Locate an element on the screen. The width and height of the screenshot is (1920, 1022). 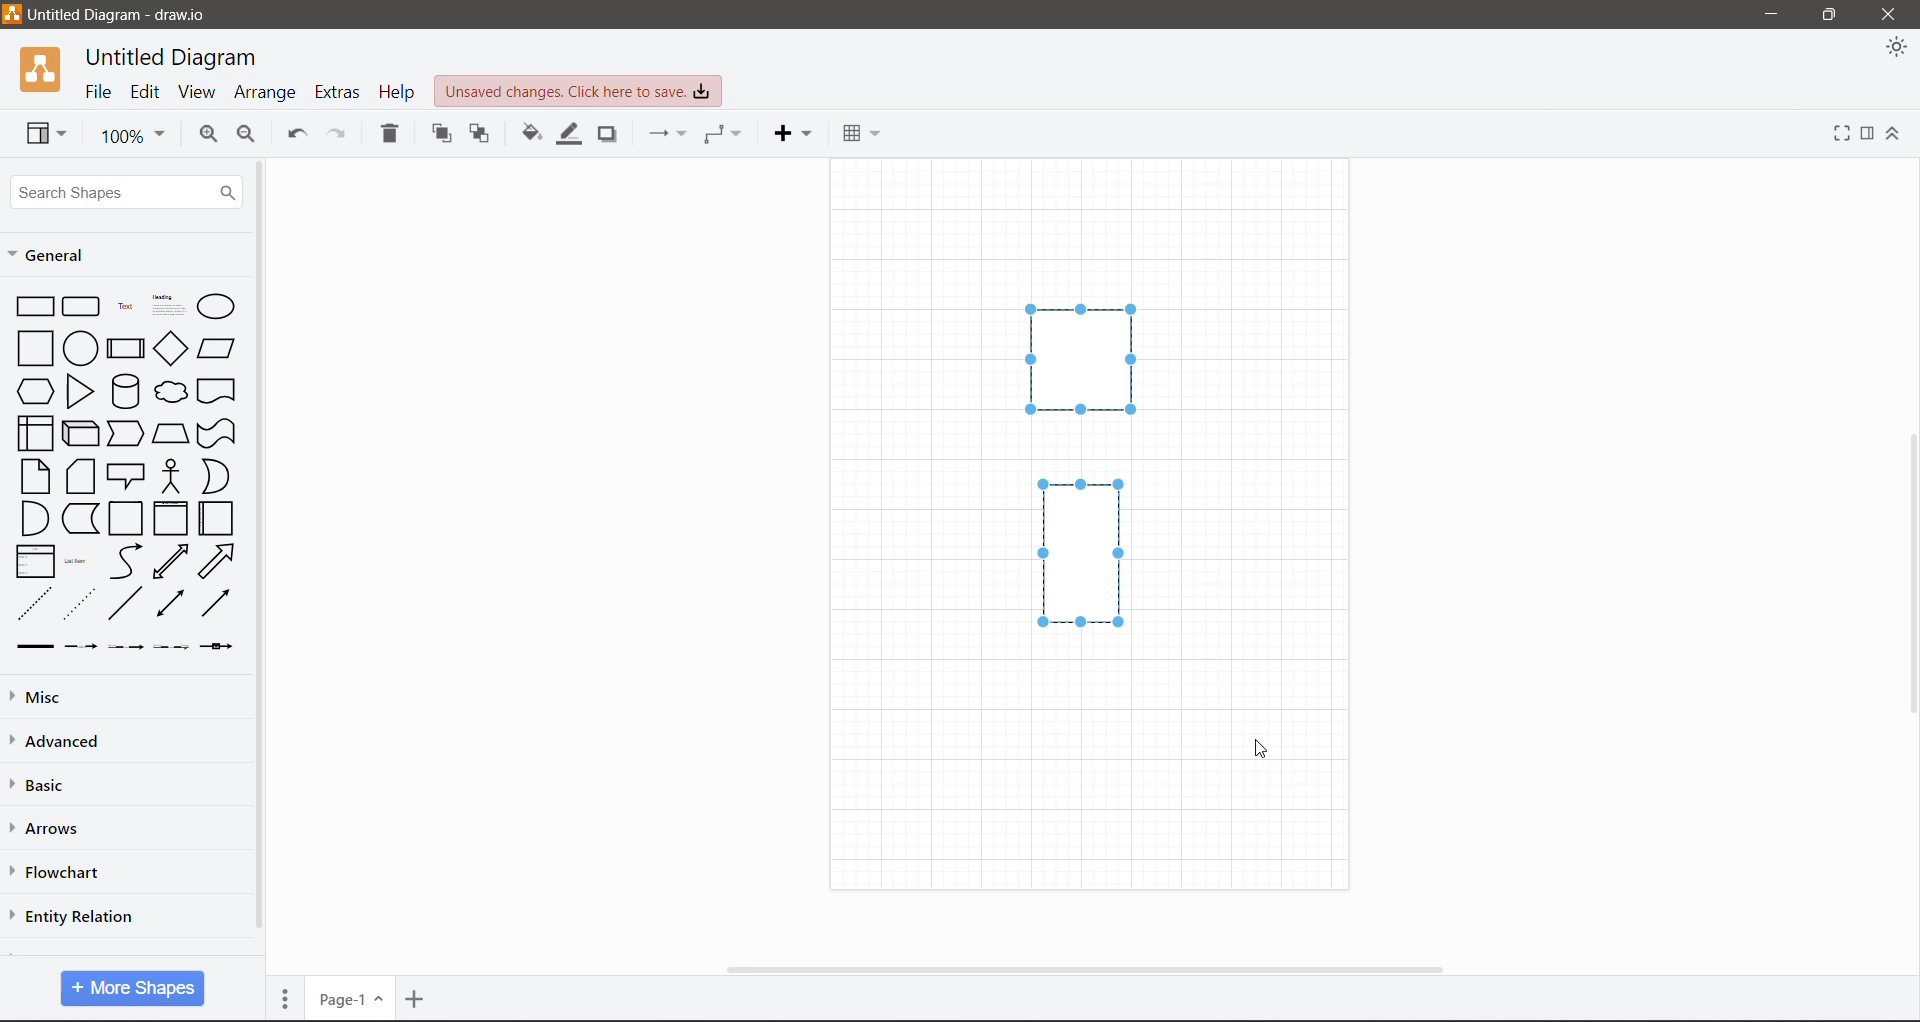
Unsaved Changes. Click here to save is located at coordinates (578, 93).